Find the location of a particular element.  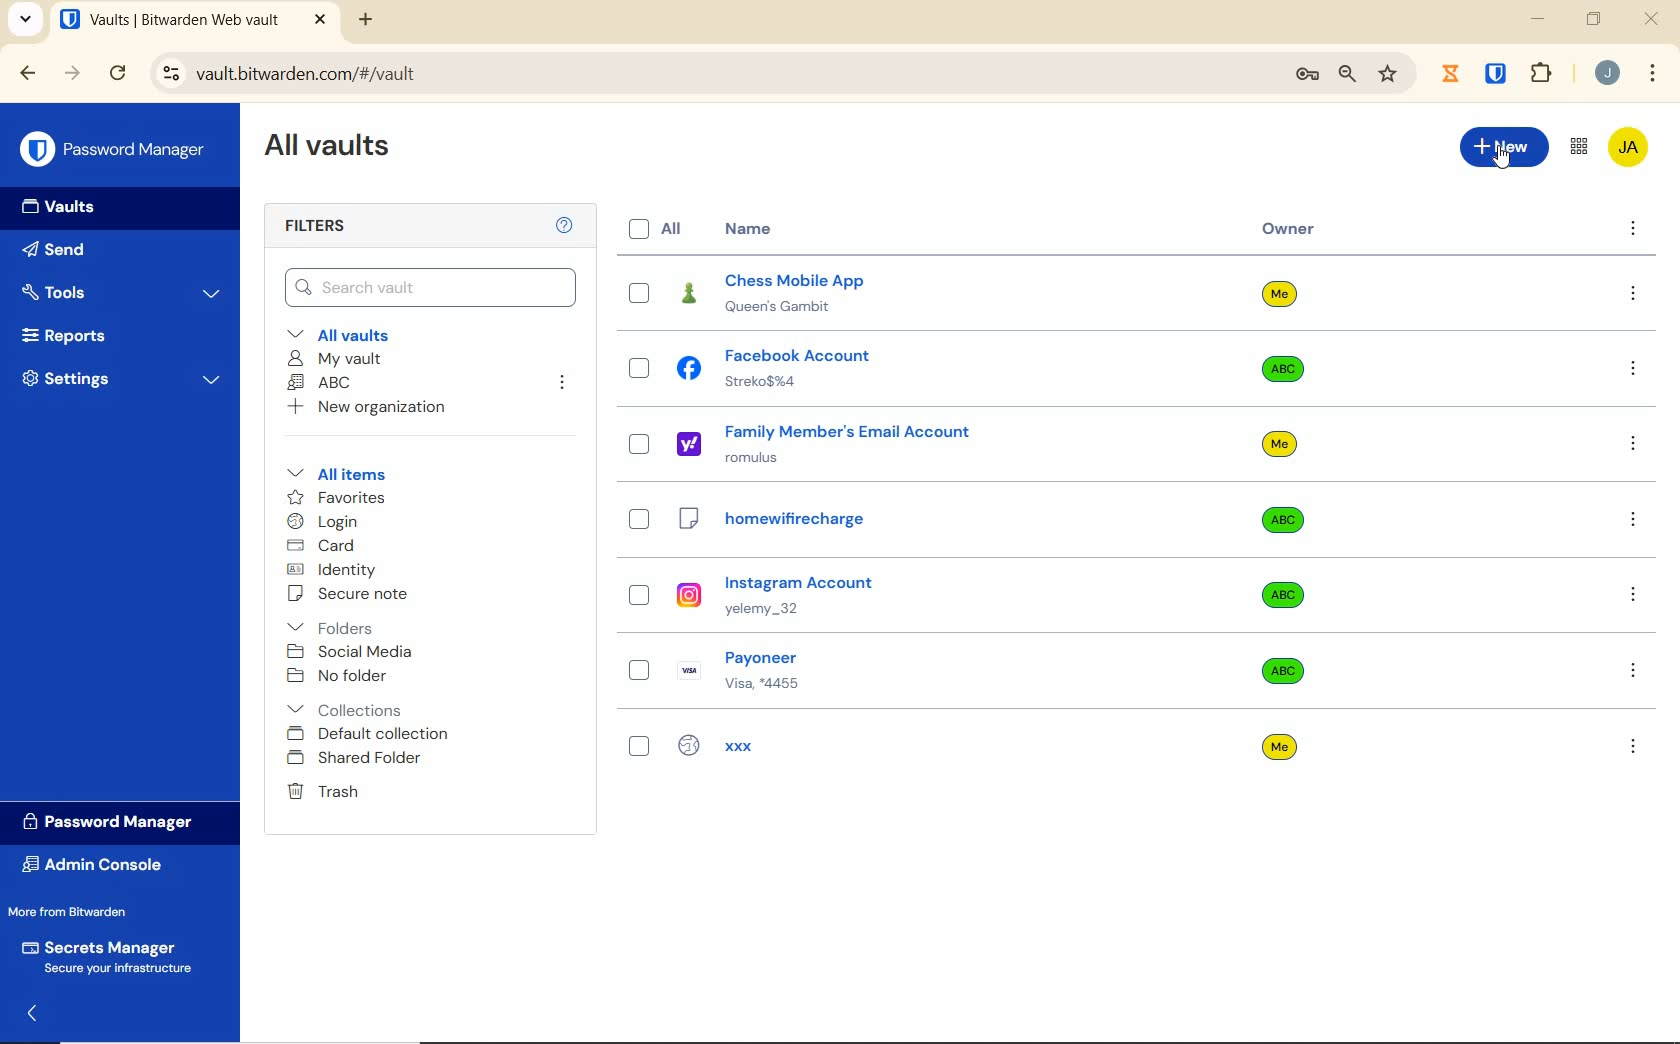

checkbox is located at coordinates (639, 445).